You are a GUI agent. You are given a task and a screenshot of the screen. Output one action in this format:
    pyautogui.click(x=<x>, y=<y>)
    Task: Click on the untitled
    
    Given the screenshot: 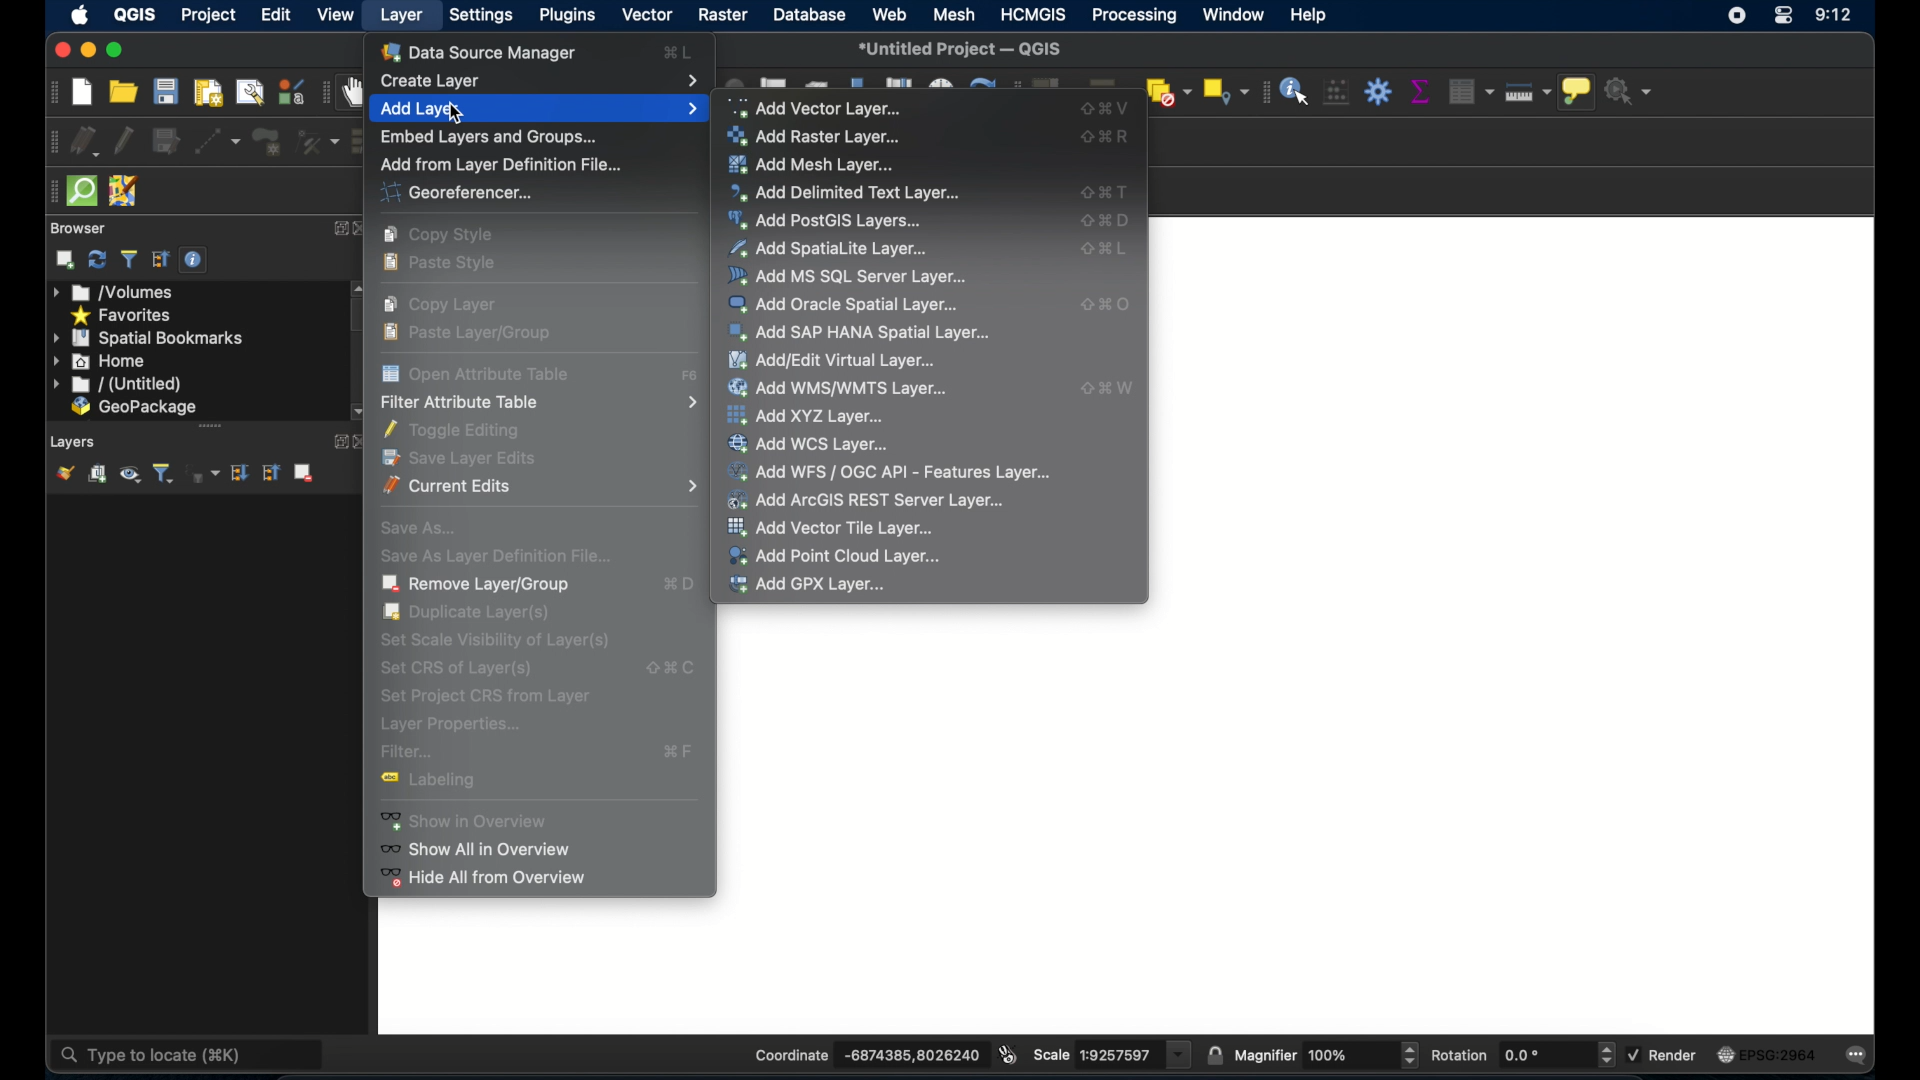 What is the action you would take?
    pyautogui.click(x=118, y=385)
    